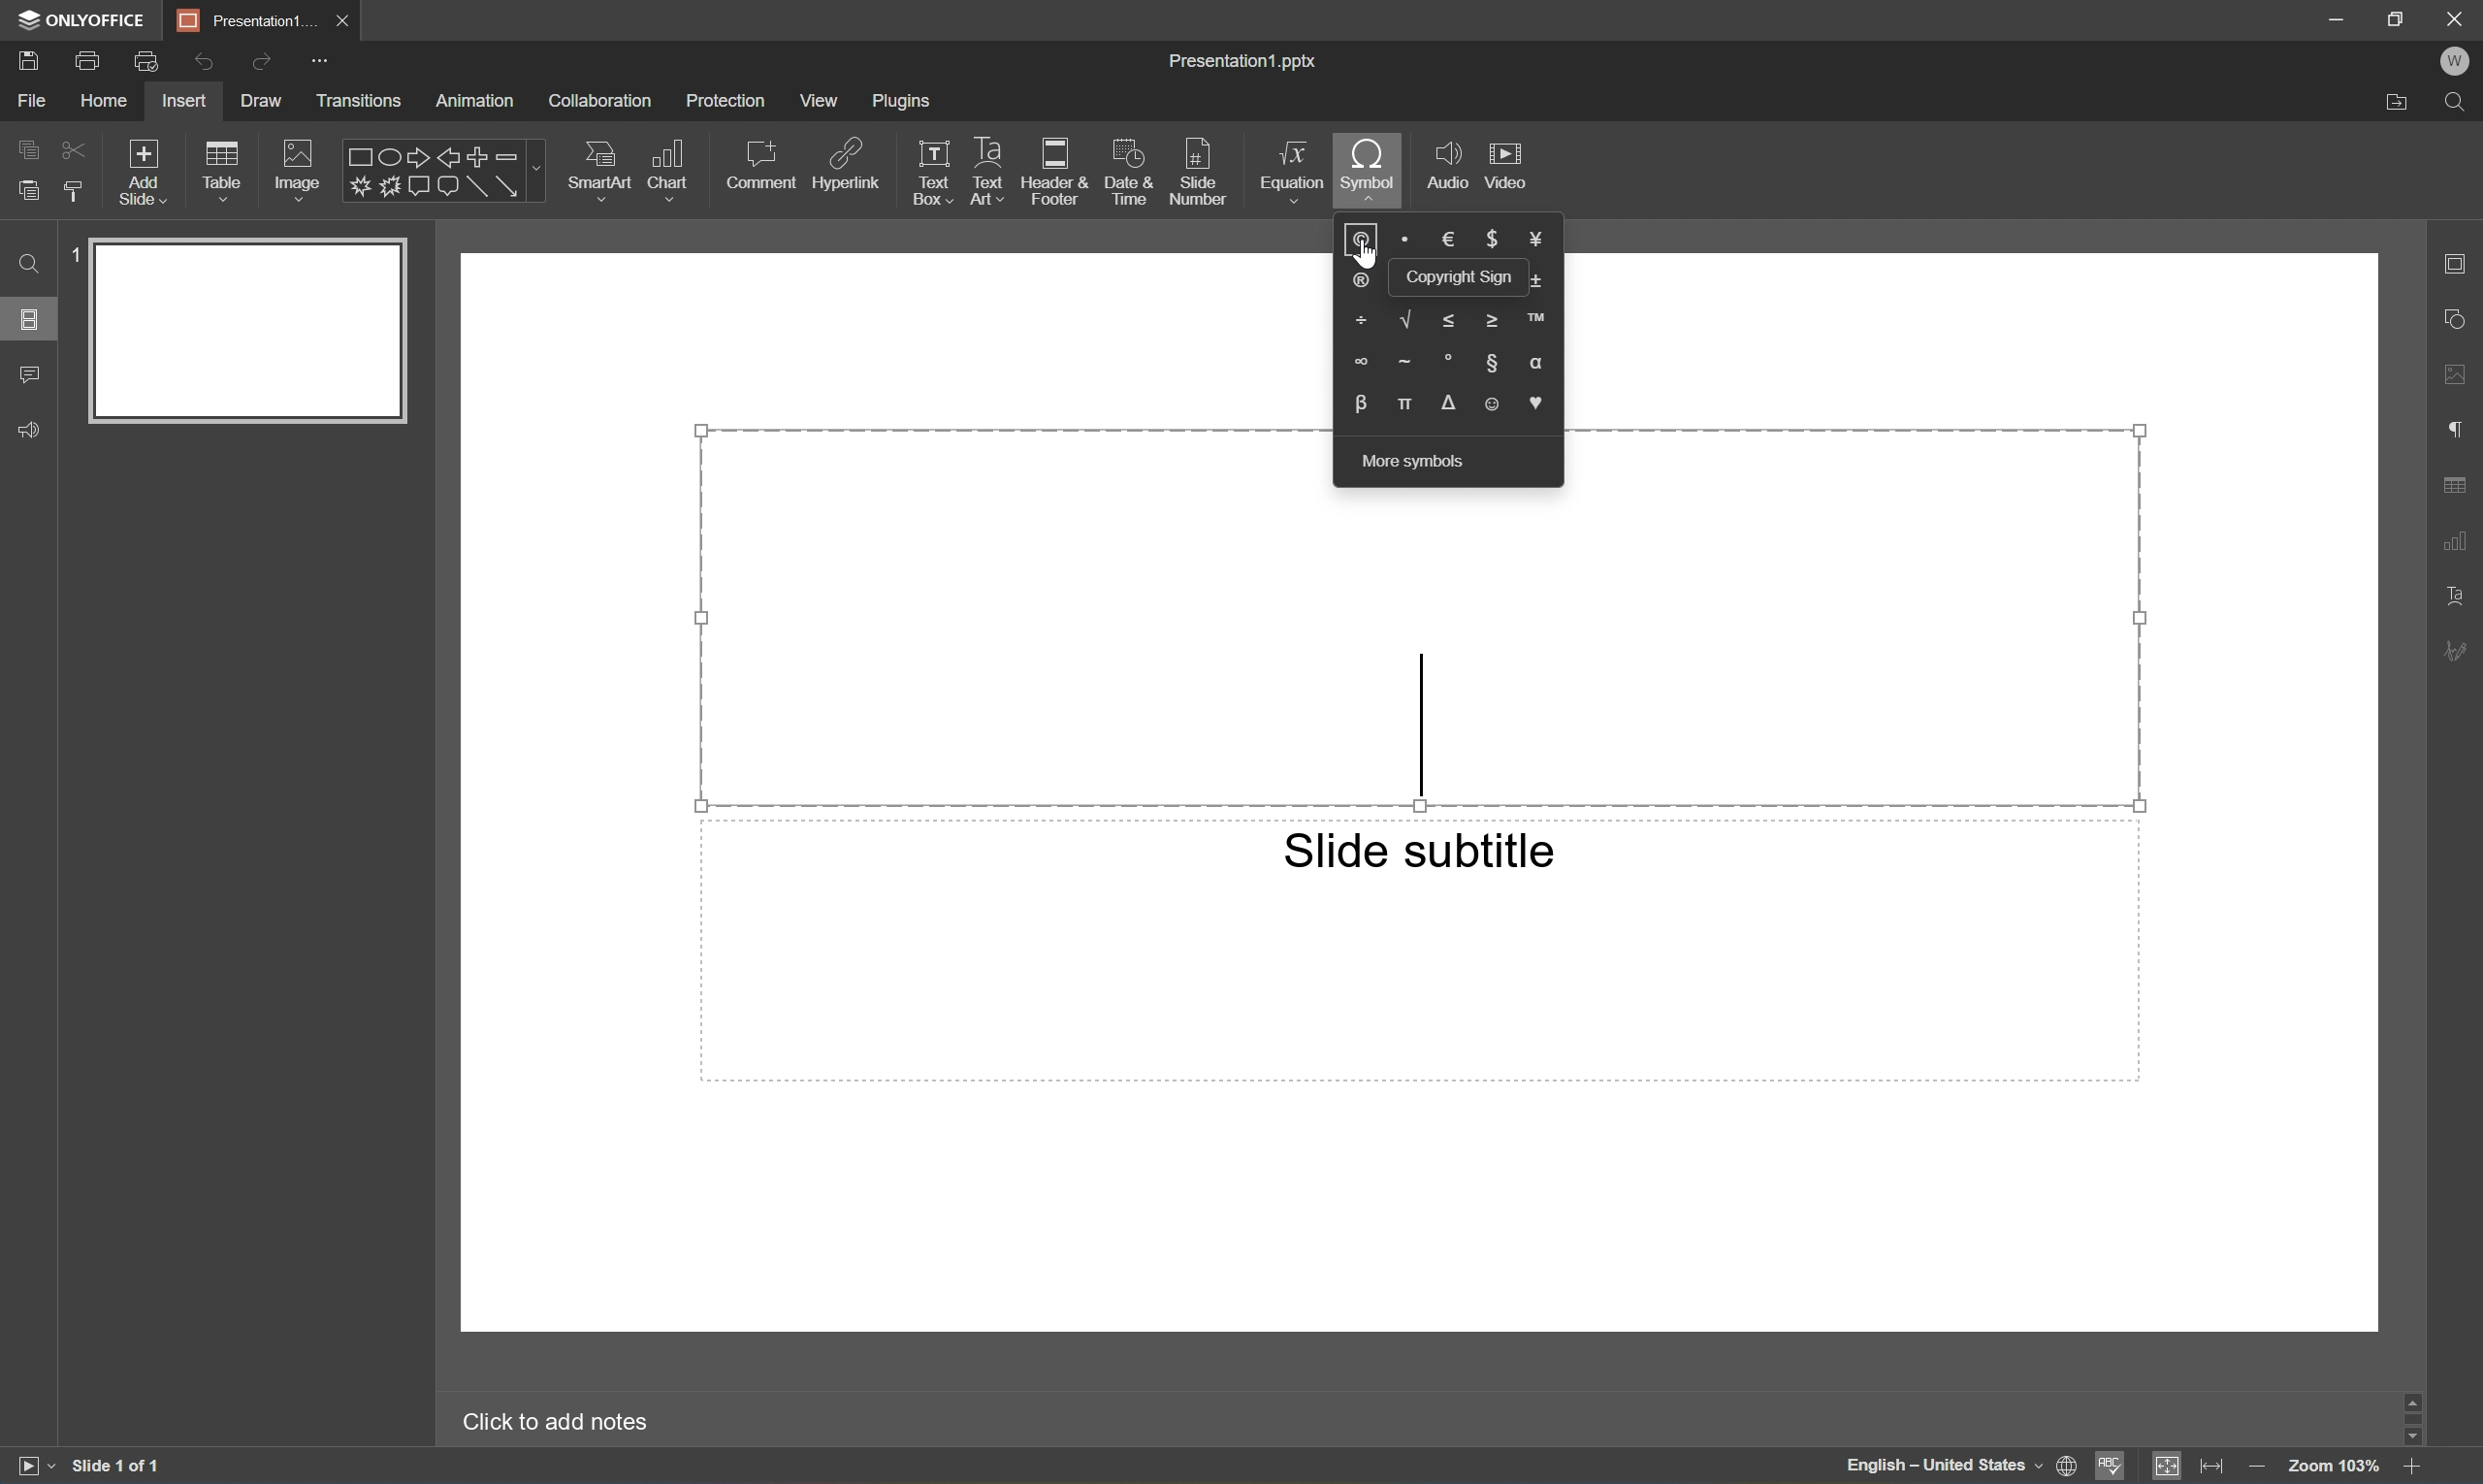 The image size is (2483, 1484). I want to click on Image, so click(297, 169).